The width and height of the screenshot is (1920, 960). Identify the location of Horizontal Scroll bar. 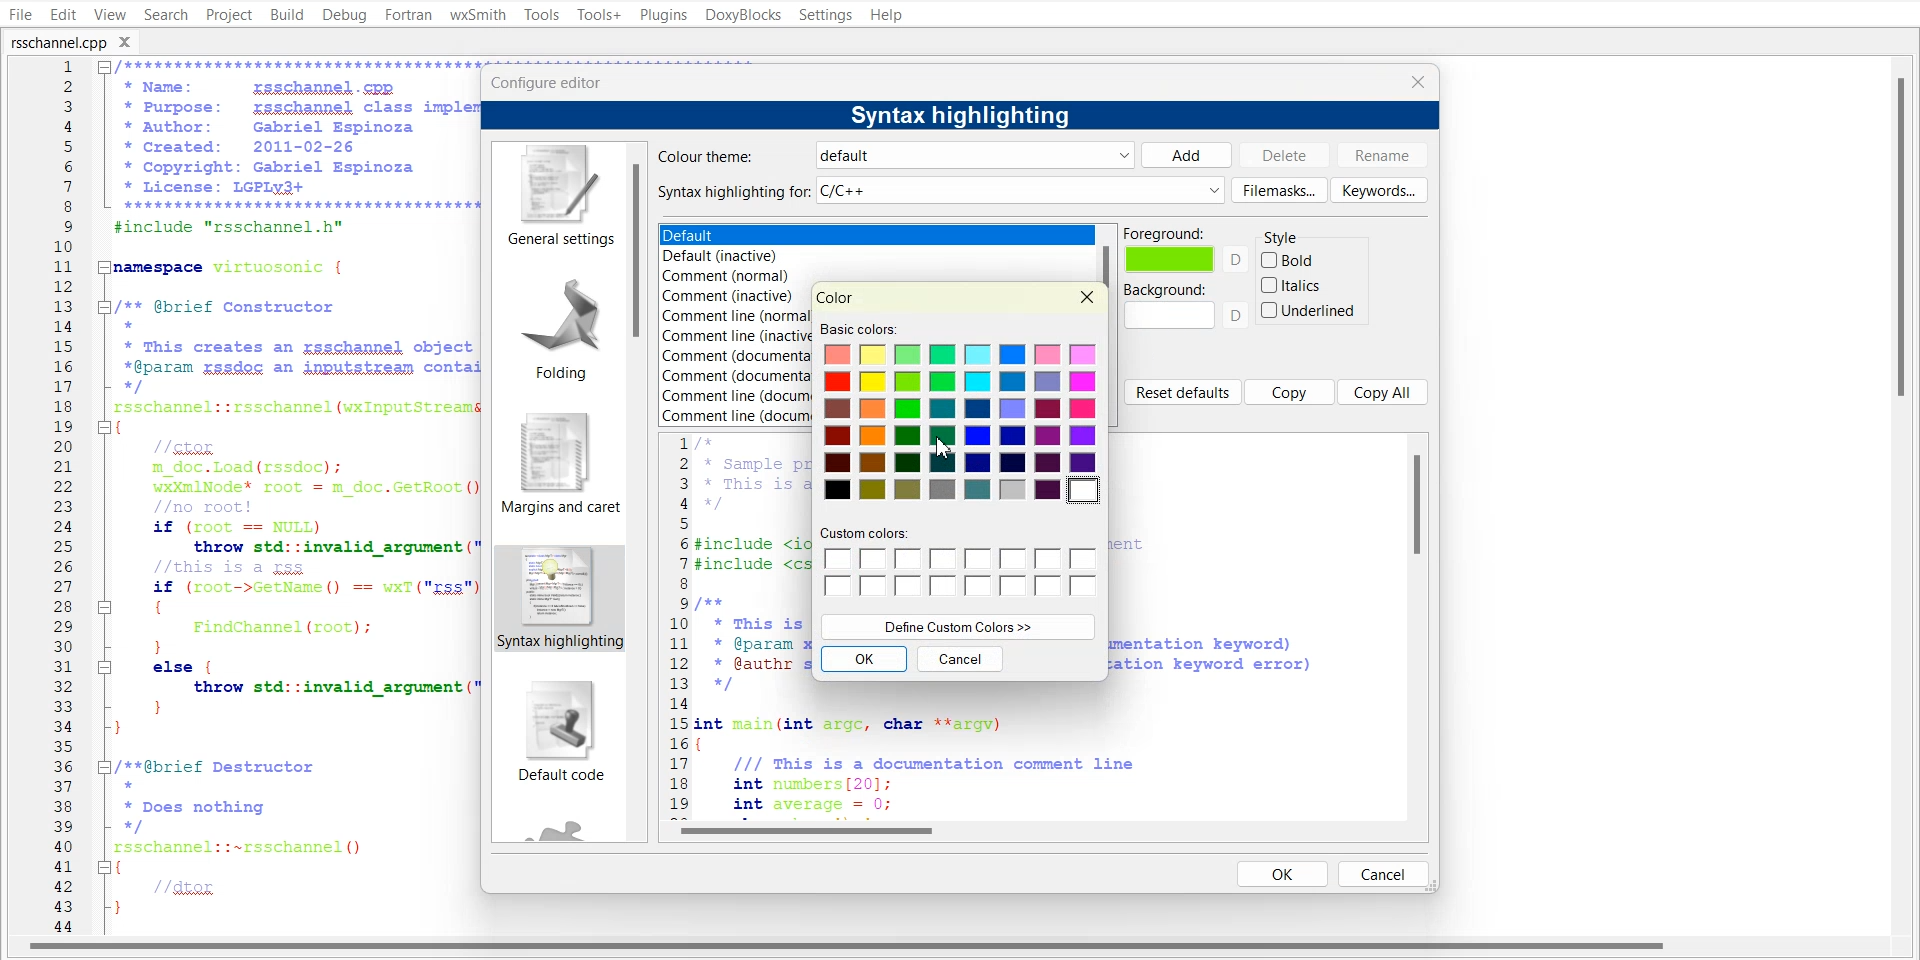
(850, 949).